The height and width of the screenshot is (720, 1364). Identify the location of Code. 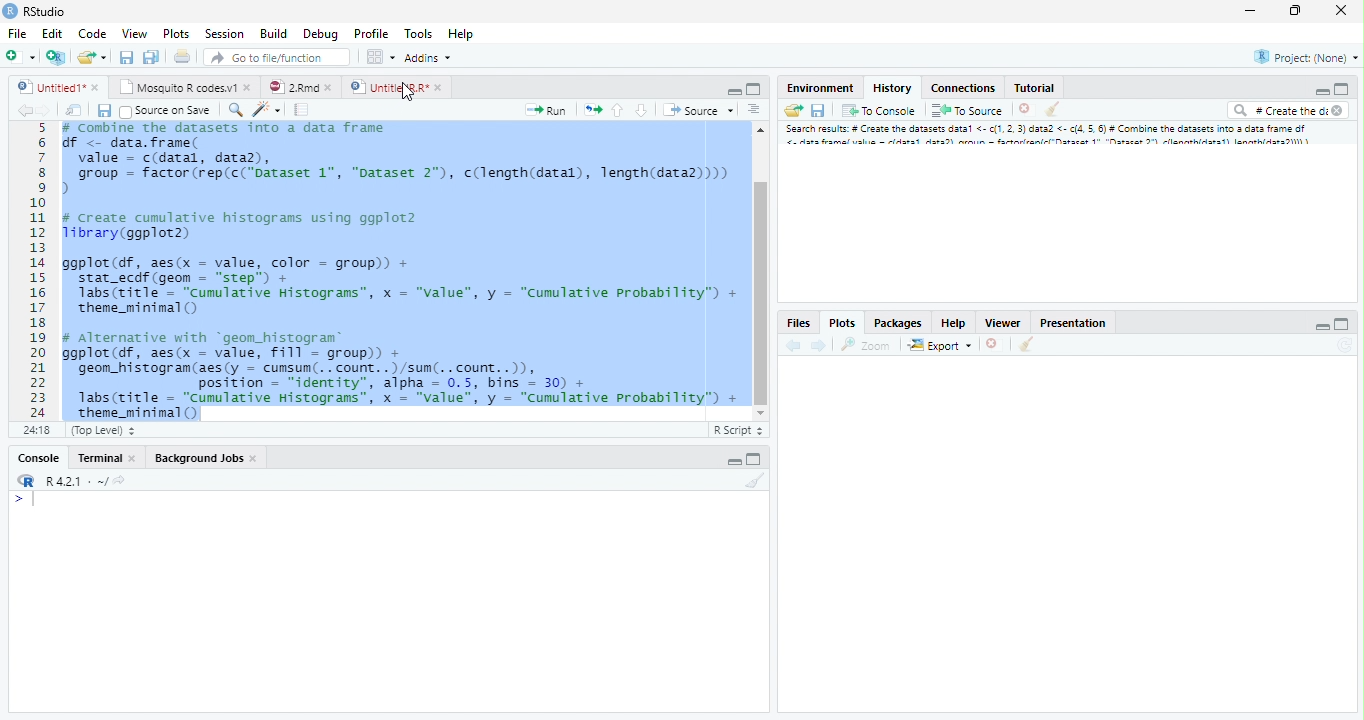
(91, 35).